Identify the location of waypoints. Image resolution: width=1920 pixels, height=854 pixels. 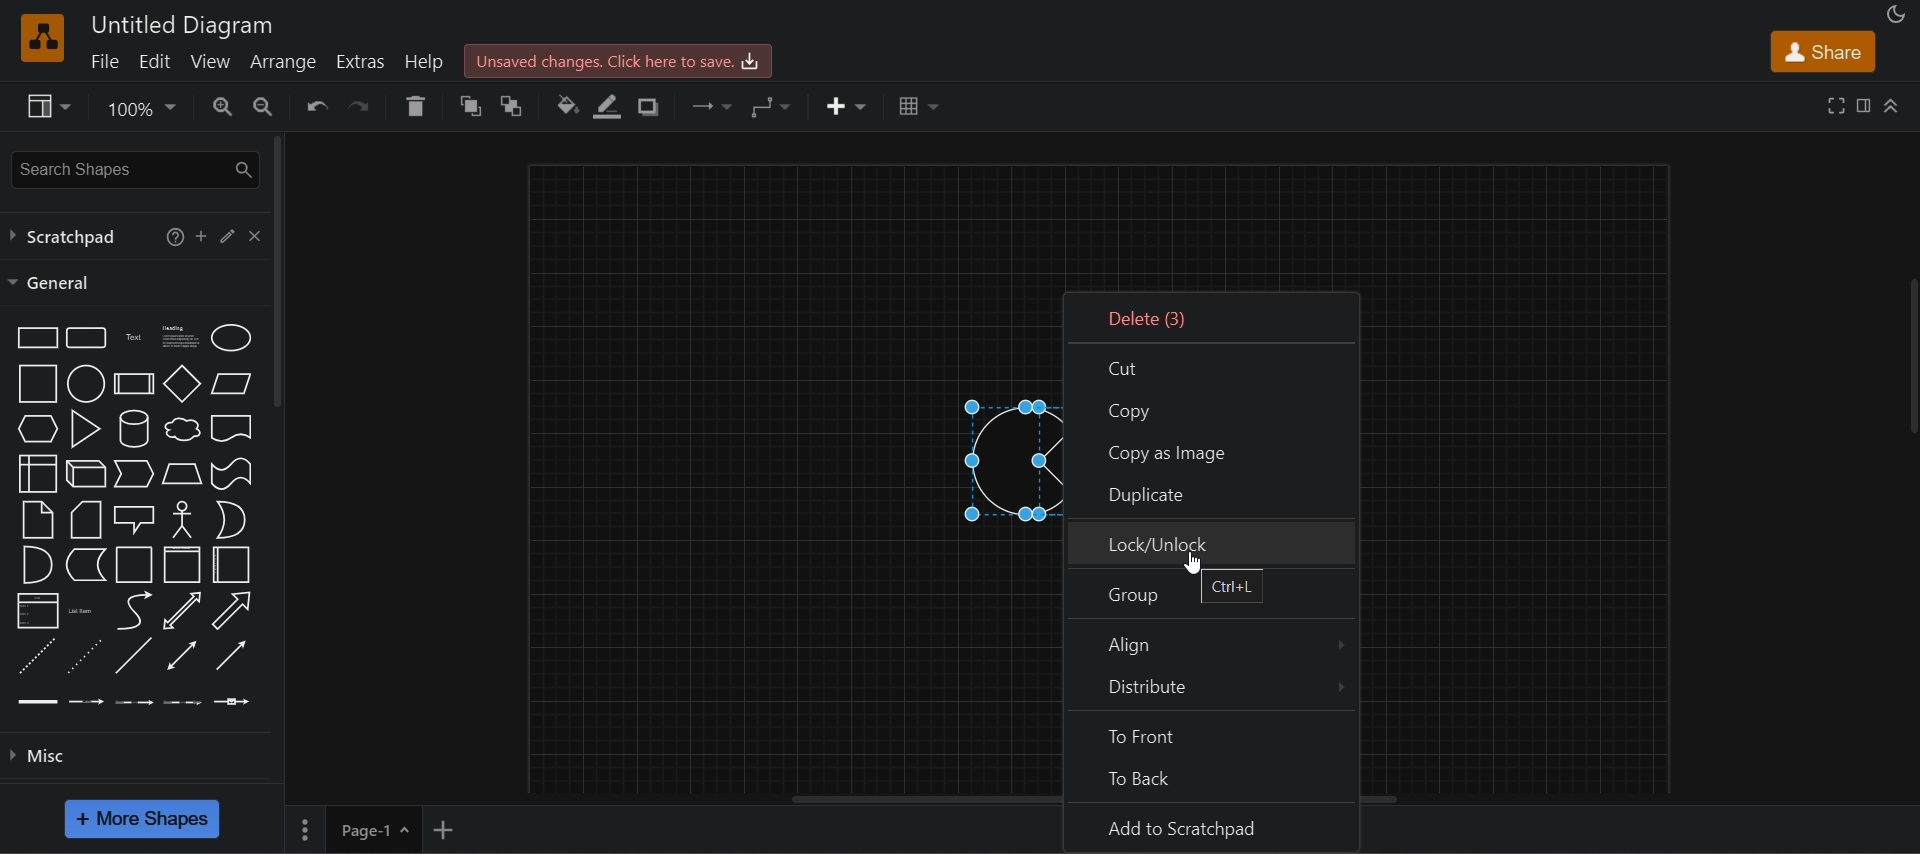
(771, 106).